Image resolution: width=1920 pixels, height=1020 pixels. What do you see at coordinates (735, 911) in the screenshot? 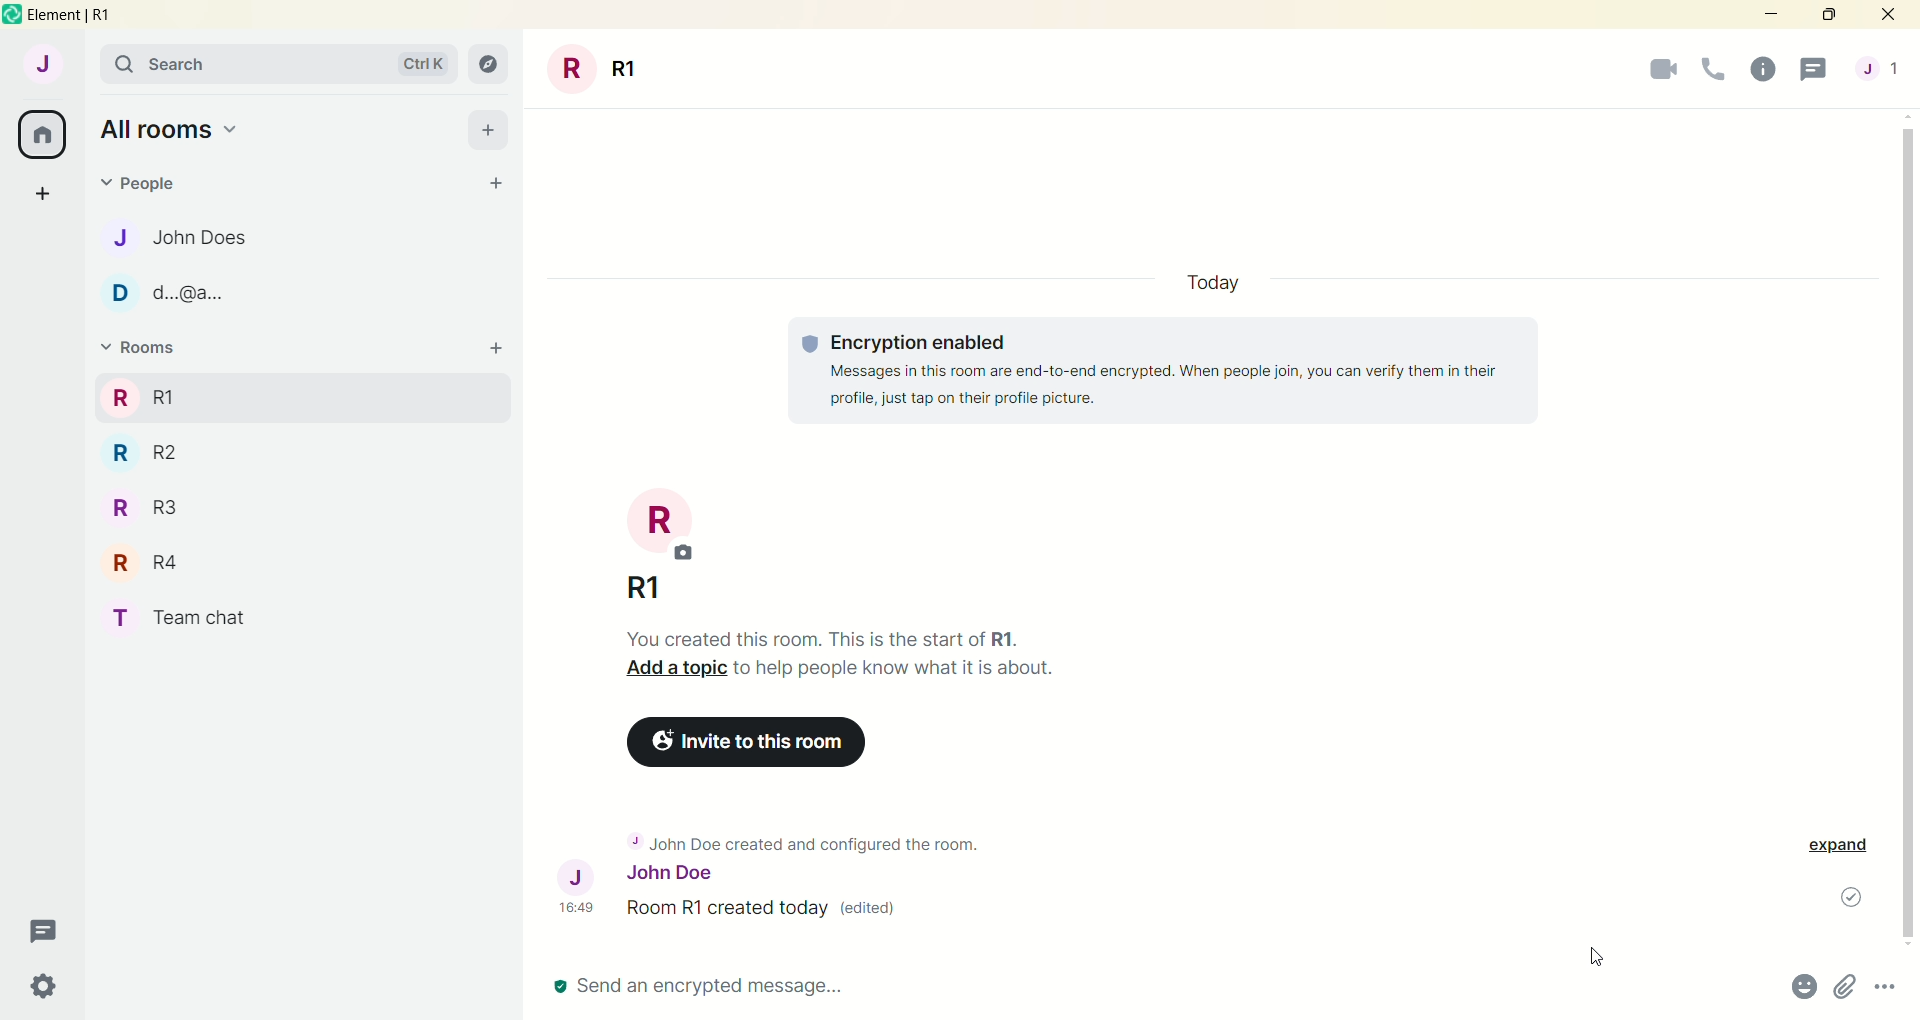
I see `message edited` at bounding box center [735, 911].